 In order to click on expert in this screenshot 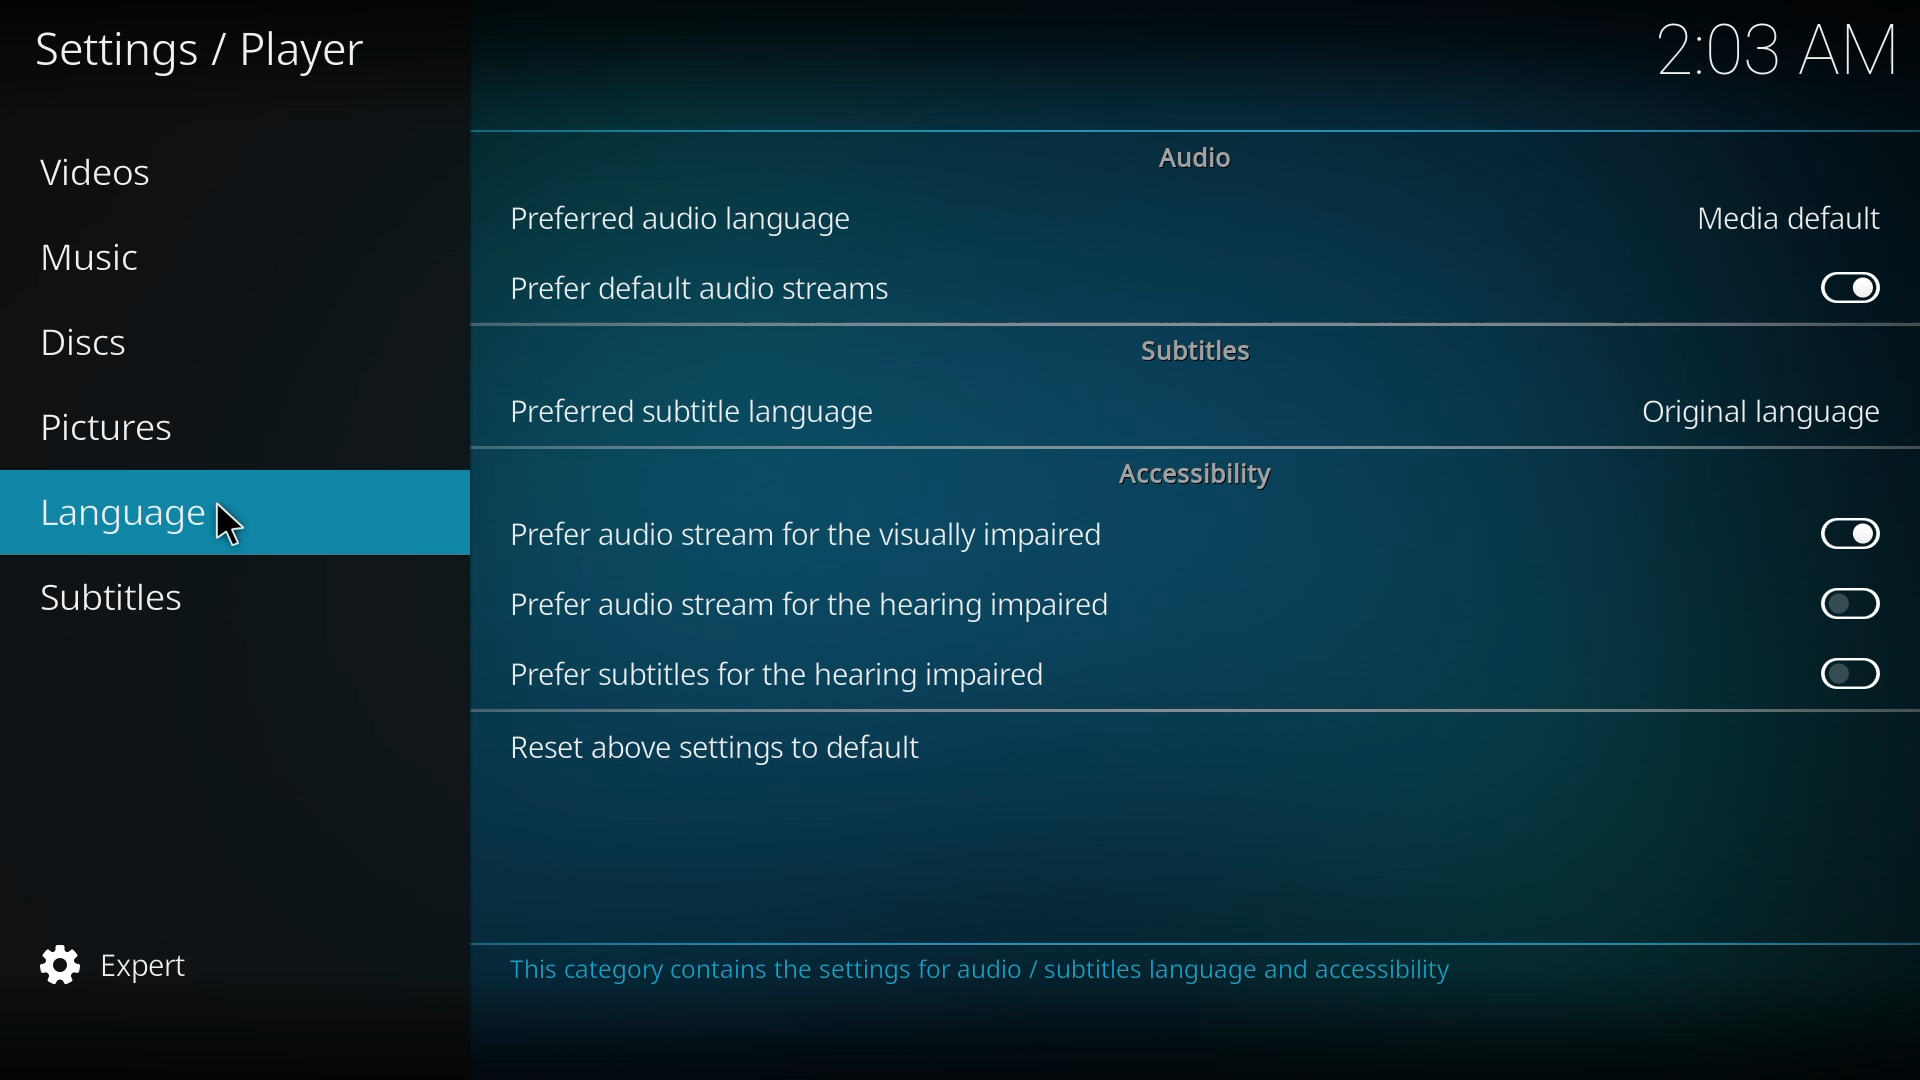, I will do `click(126, 961)`.